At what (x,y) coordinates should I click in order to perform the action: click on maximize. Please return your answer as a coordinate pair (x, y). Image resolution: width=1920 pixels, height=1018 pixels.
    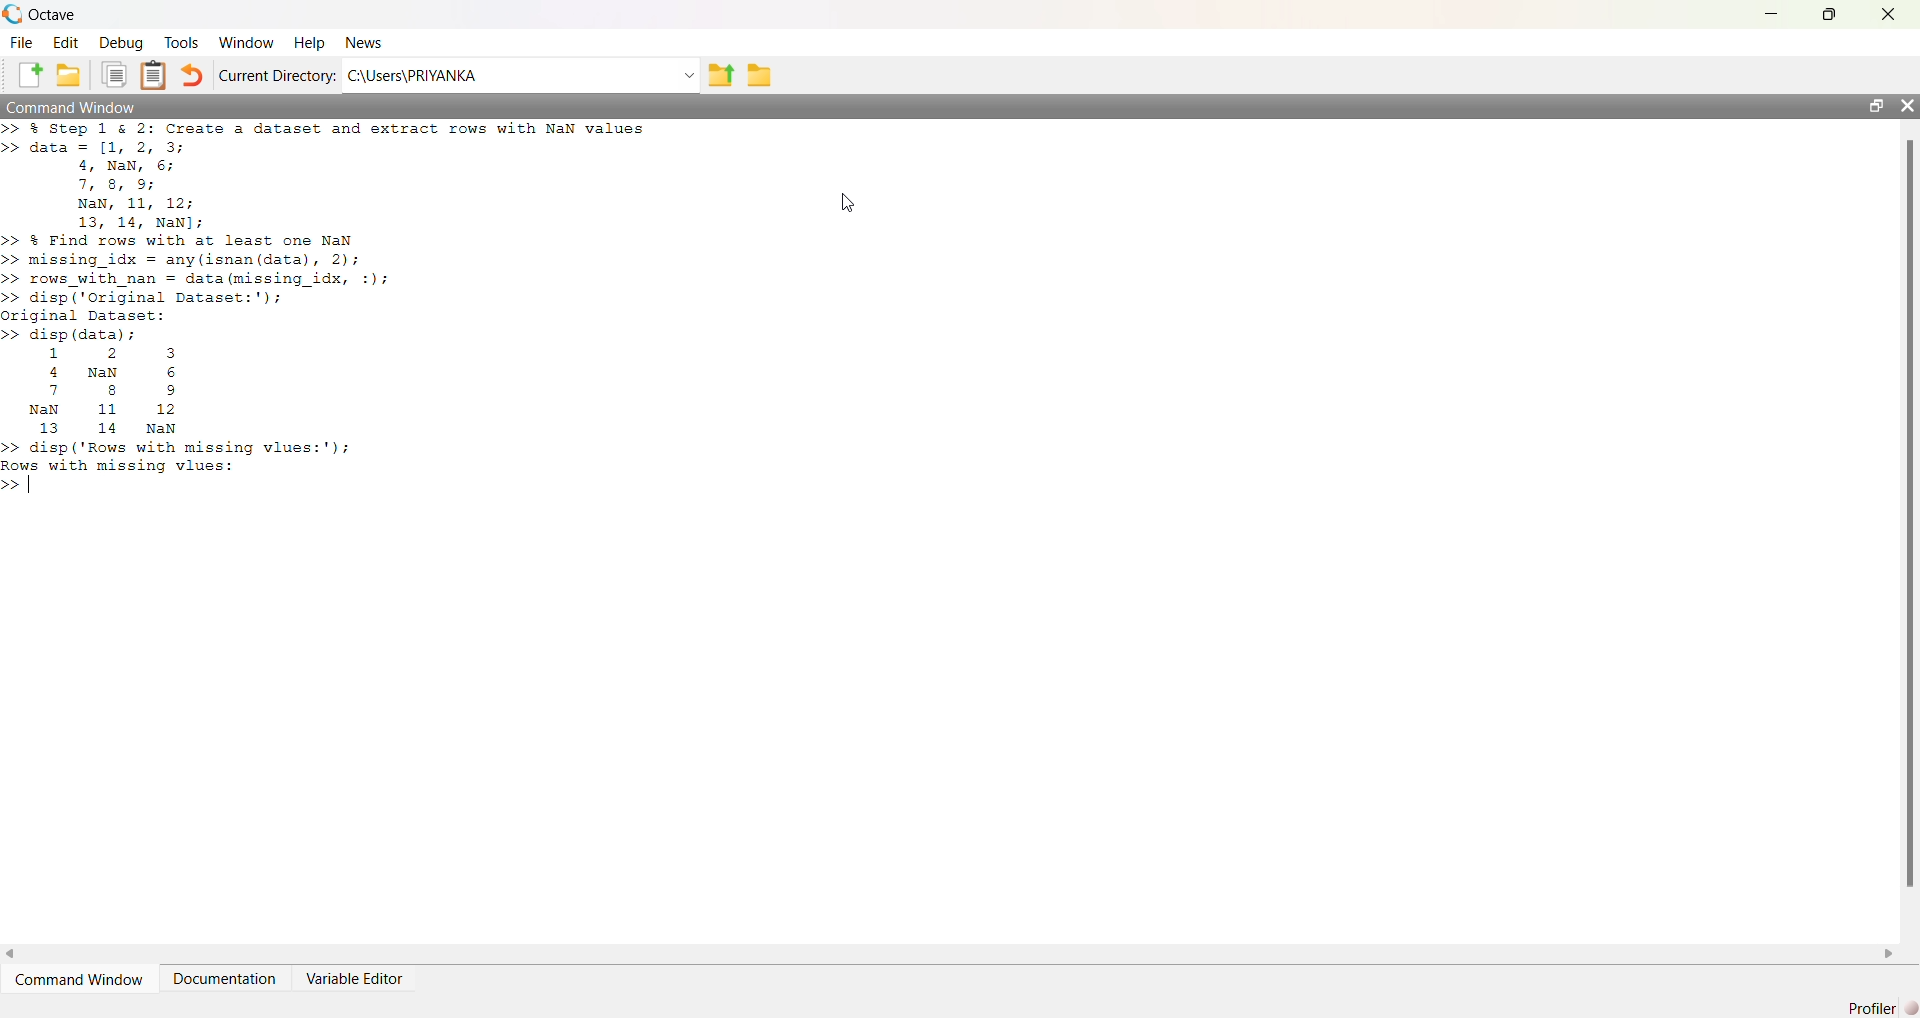
    Looking at the image, I should click on (1830, 13).